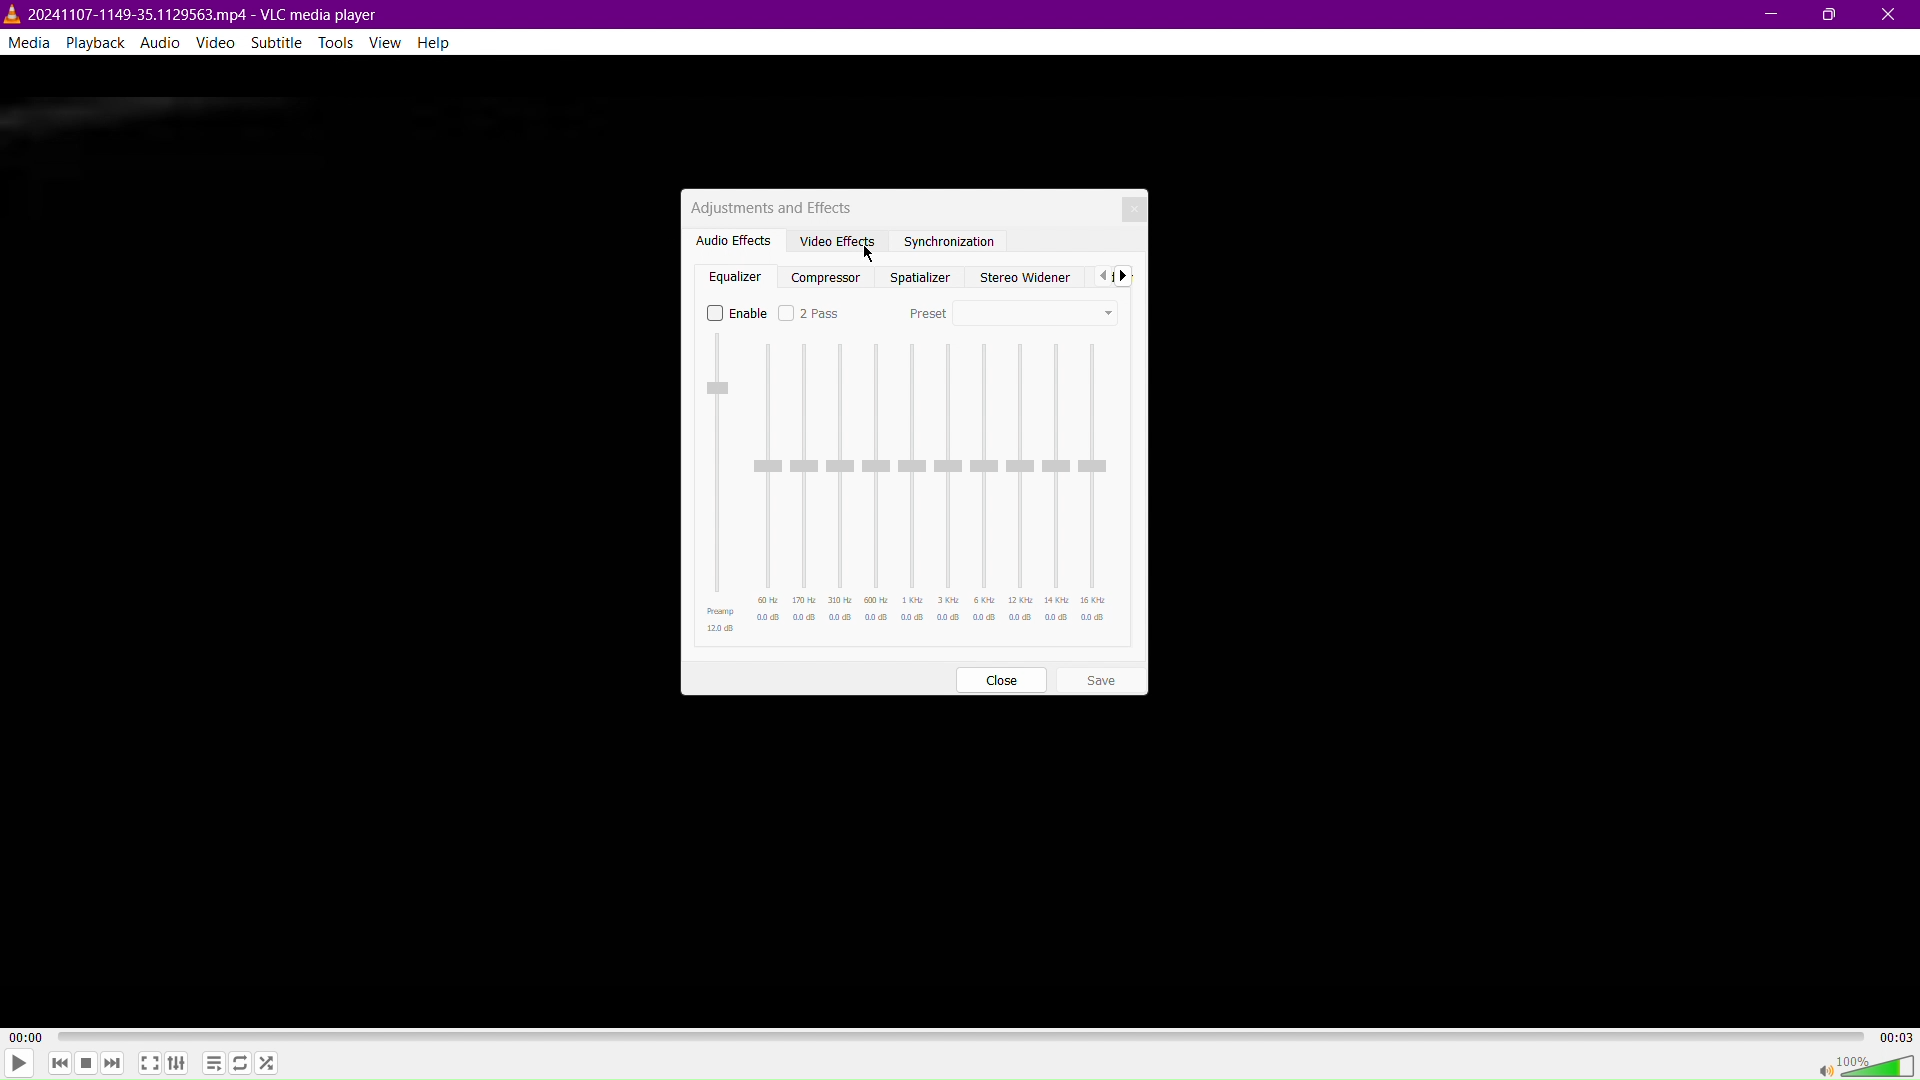 This screenshot has width=1920, height=1080. Describe the element at coordinates (1101, 275) in the screenshot. I see `Back` at that location.